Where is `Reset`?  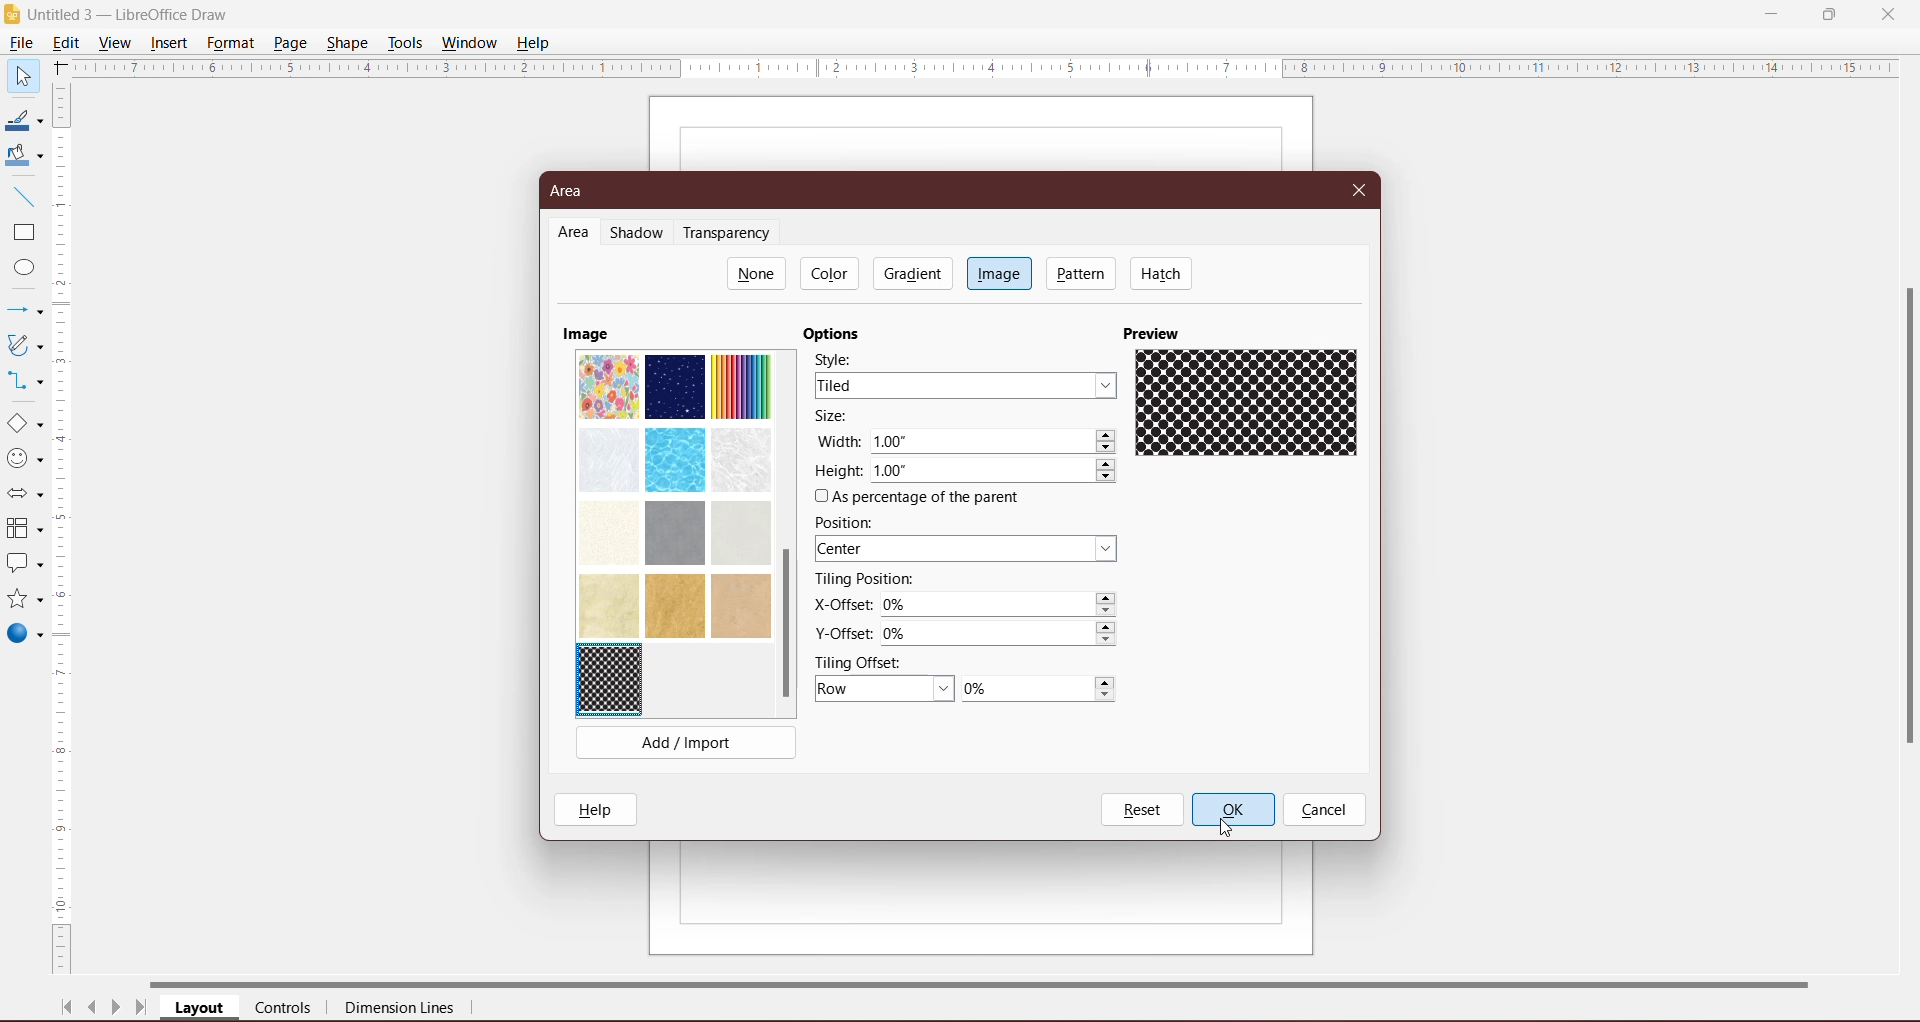 Reset is located at coordinates (1141, 810).